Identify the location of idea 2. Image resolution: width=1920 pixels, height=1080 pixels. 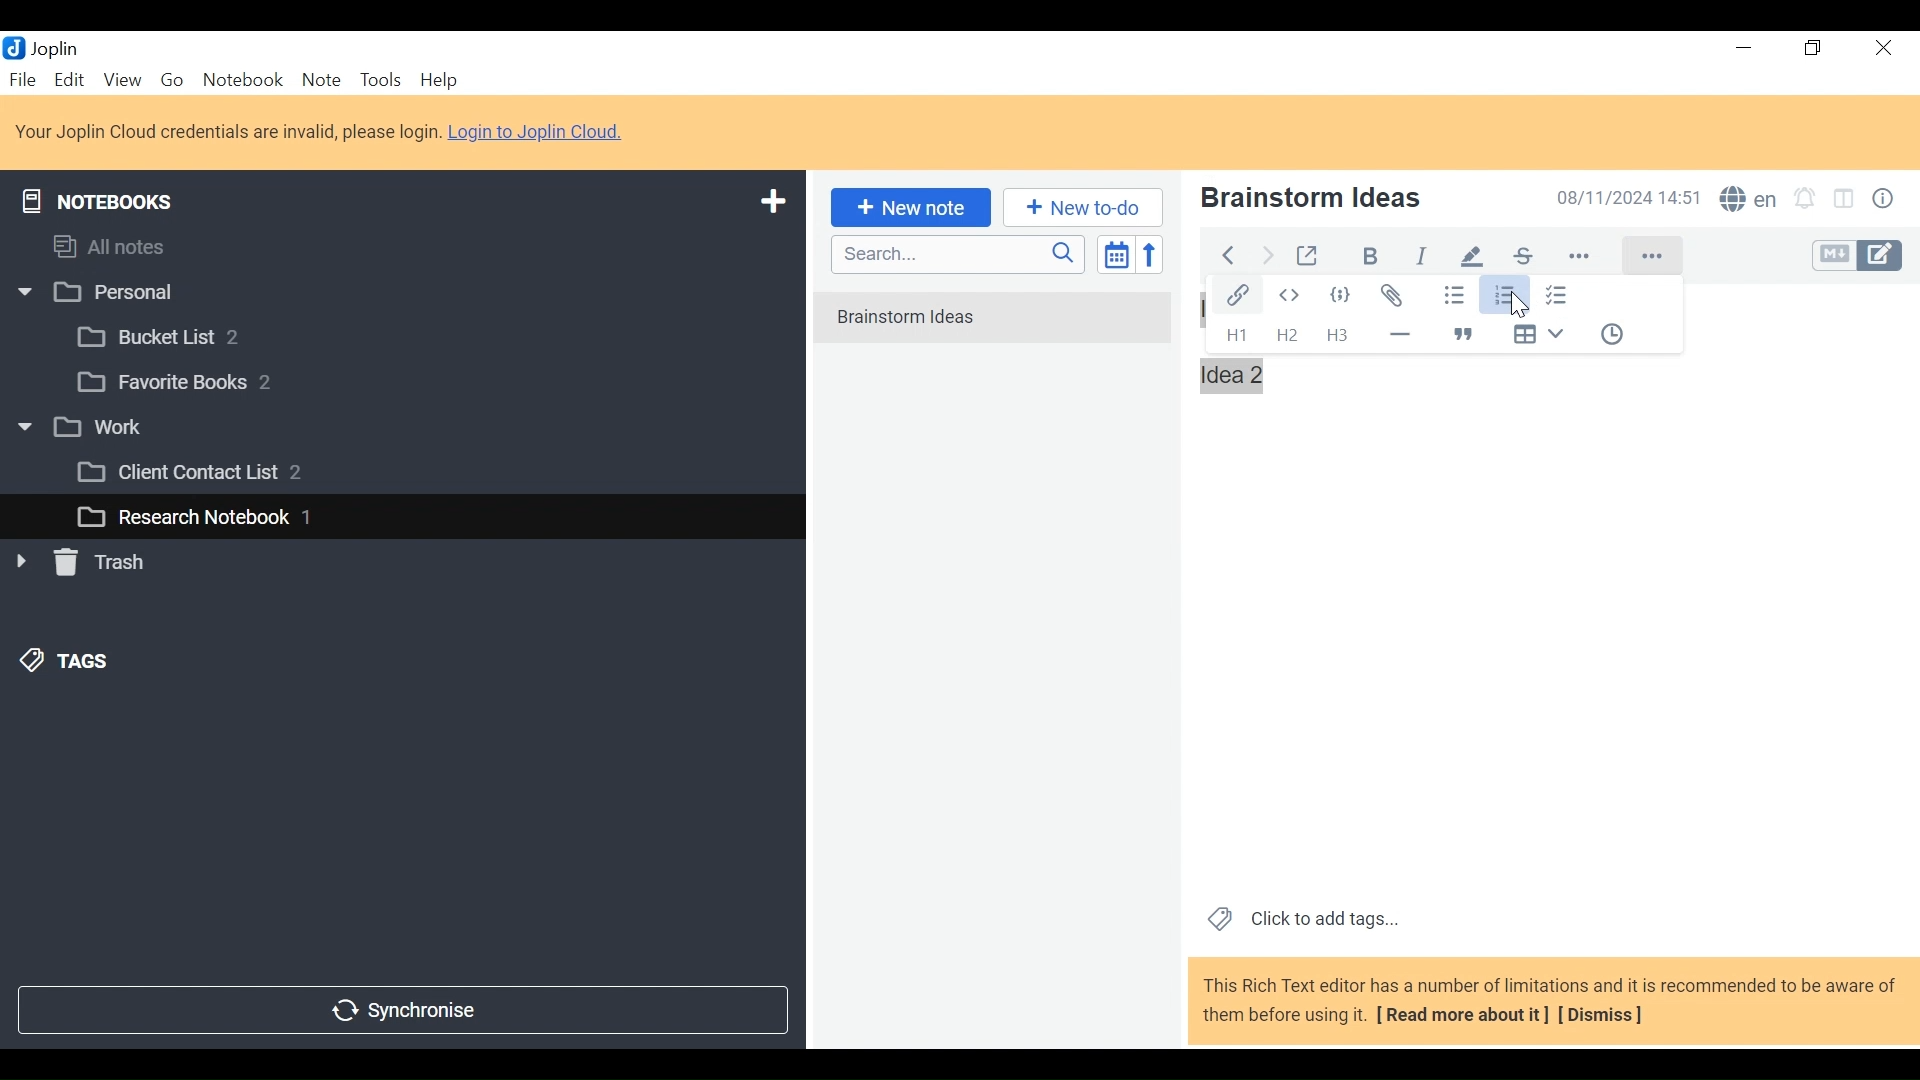
(1232, 378).